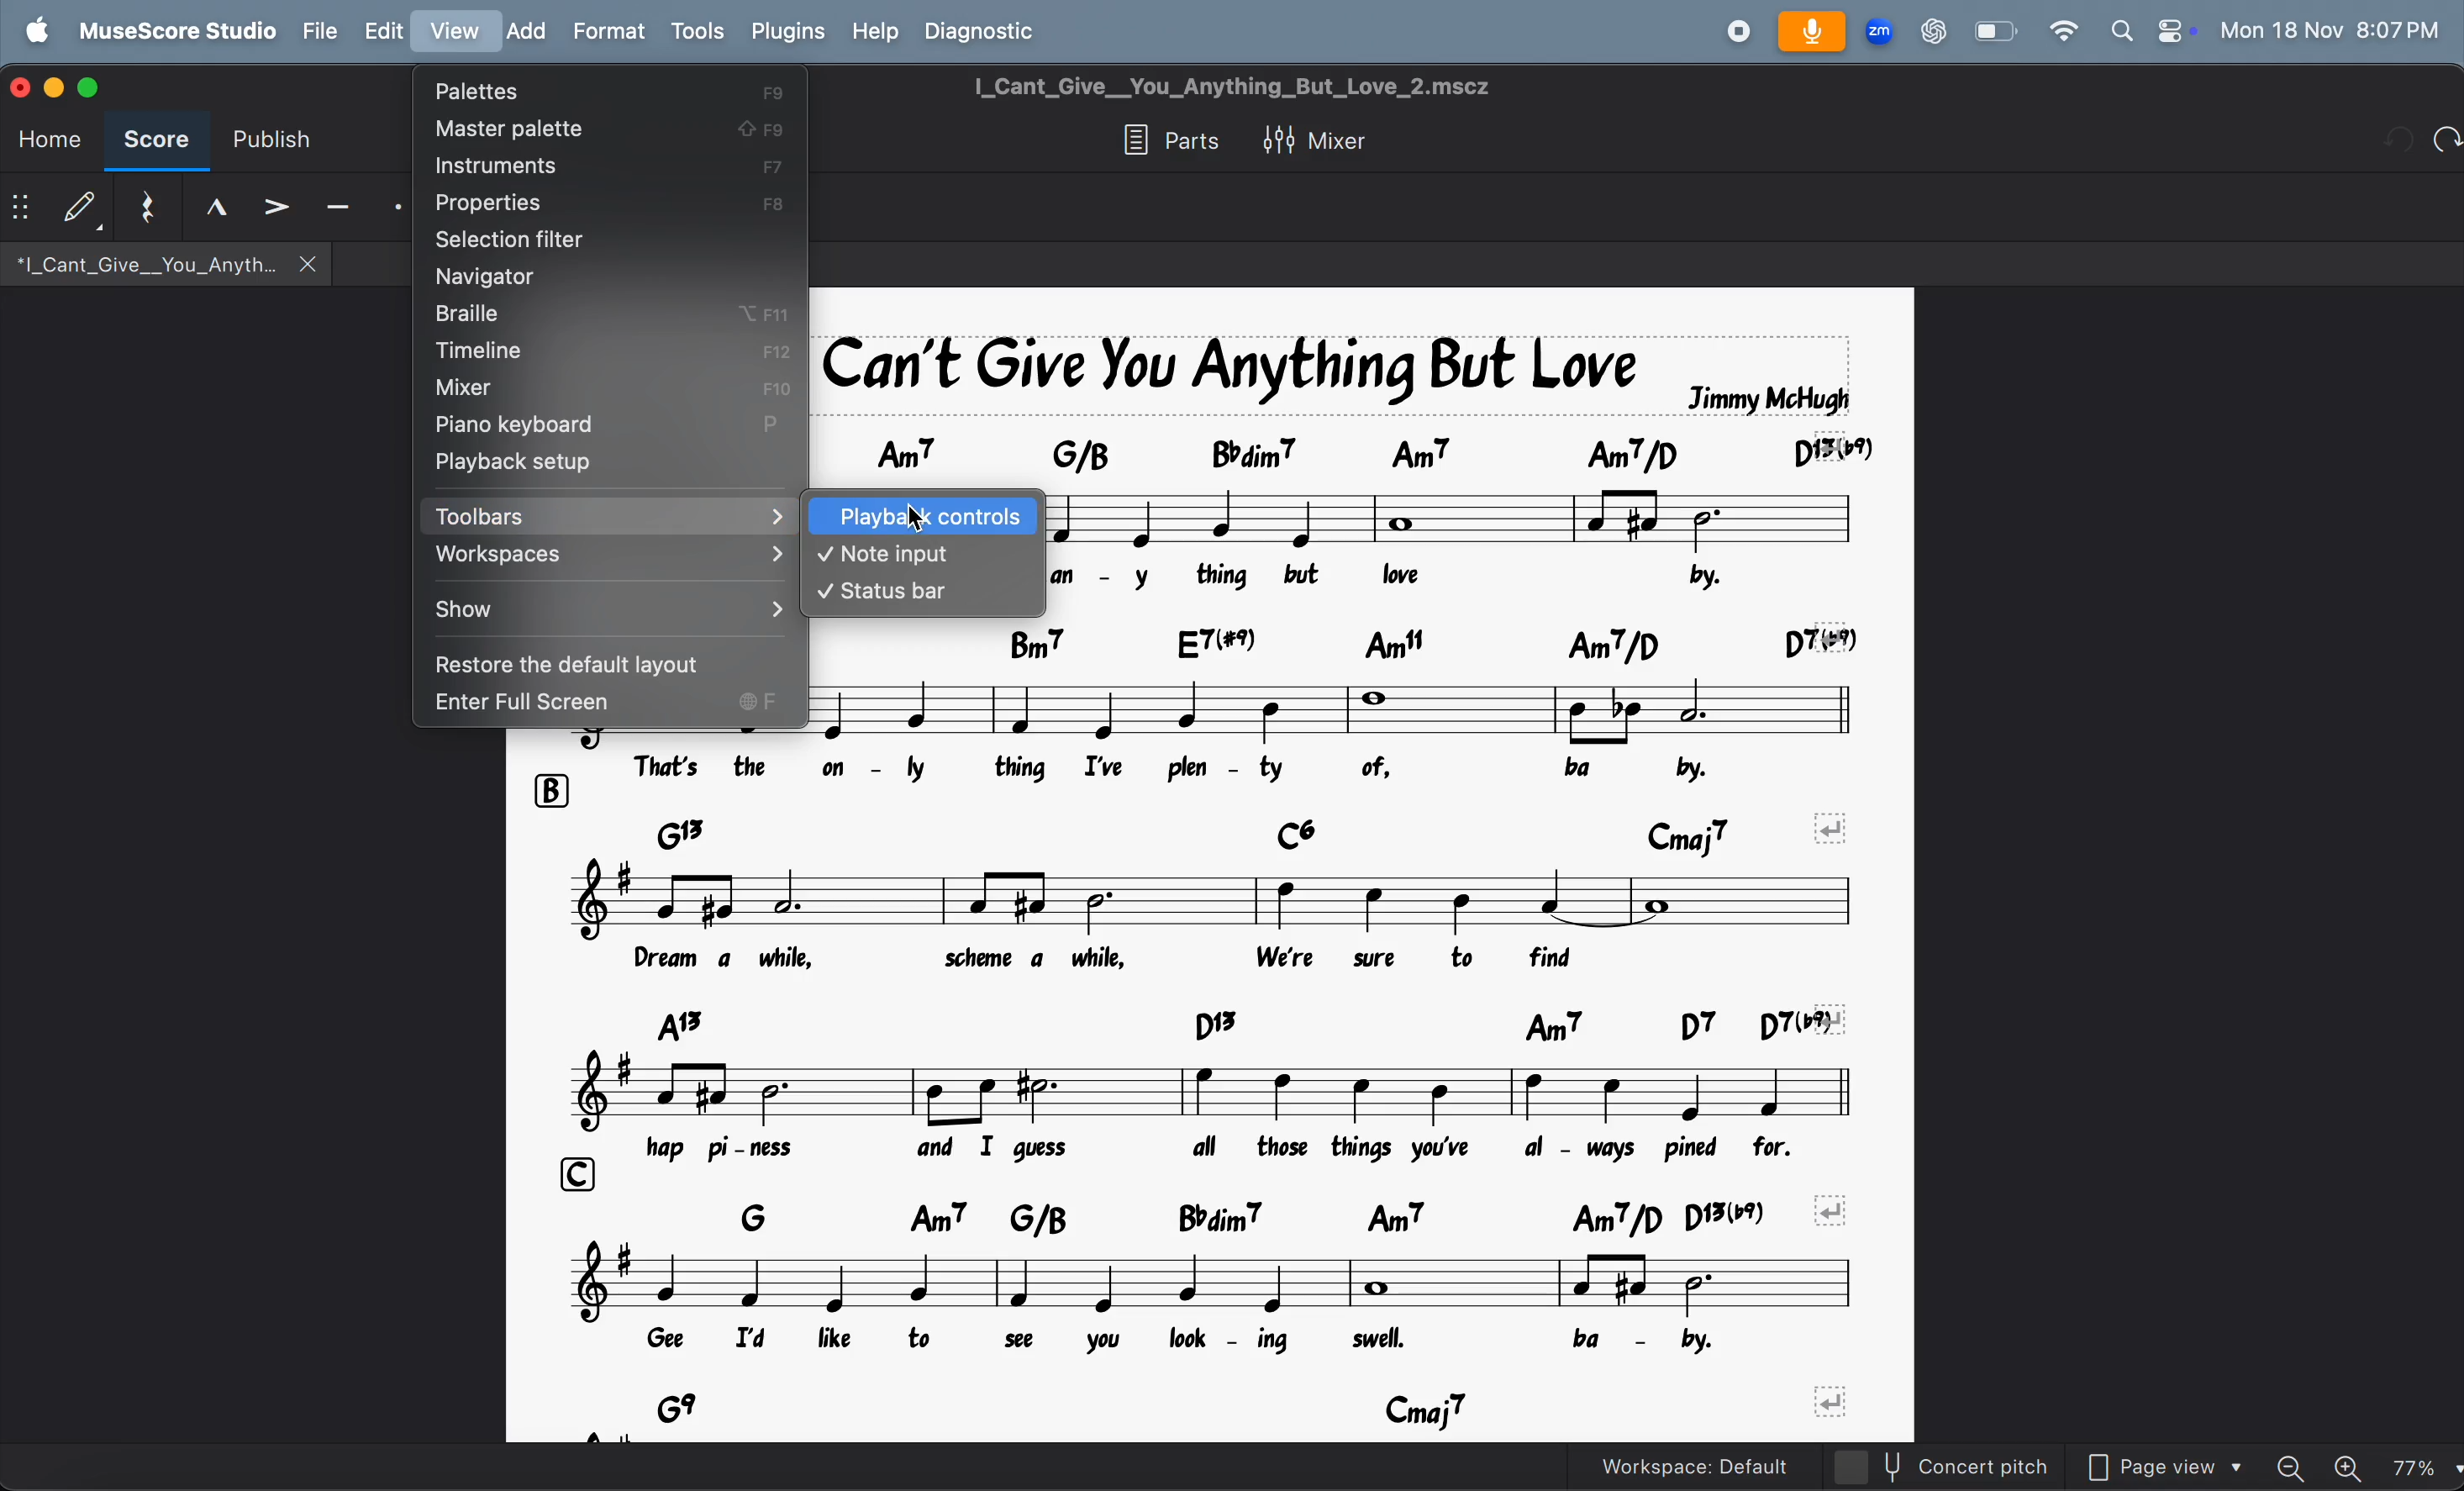 Image resolution: width=2464 pixels, height=1491 pixels. What do you see at coordinates (1346, 453) in the screenshot?
I see `chord symbol` at bounding box center [1346, 453].